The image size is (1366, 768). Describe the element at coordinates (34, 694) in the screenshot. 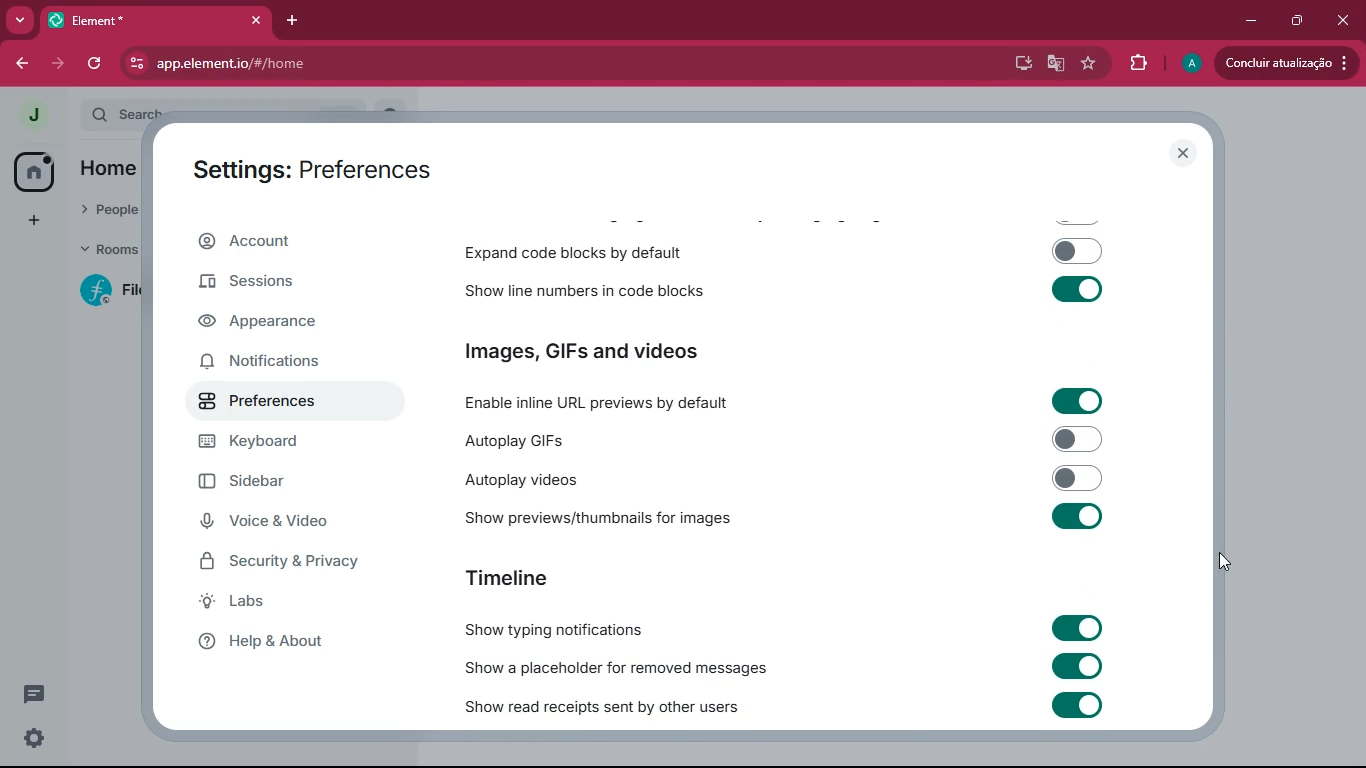

I see `threads` at that location.